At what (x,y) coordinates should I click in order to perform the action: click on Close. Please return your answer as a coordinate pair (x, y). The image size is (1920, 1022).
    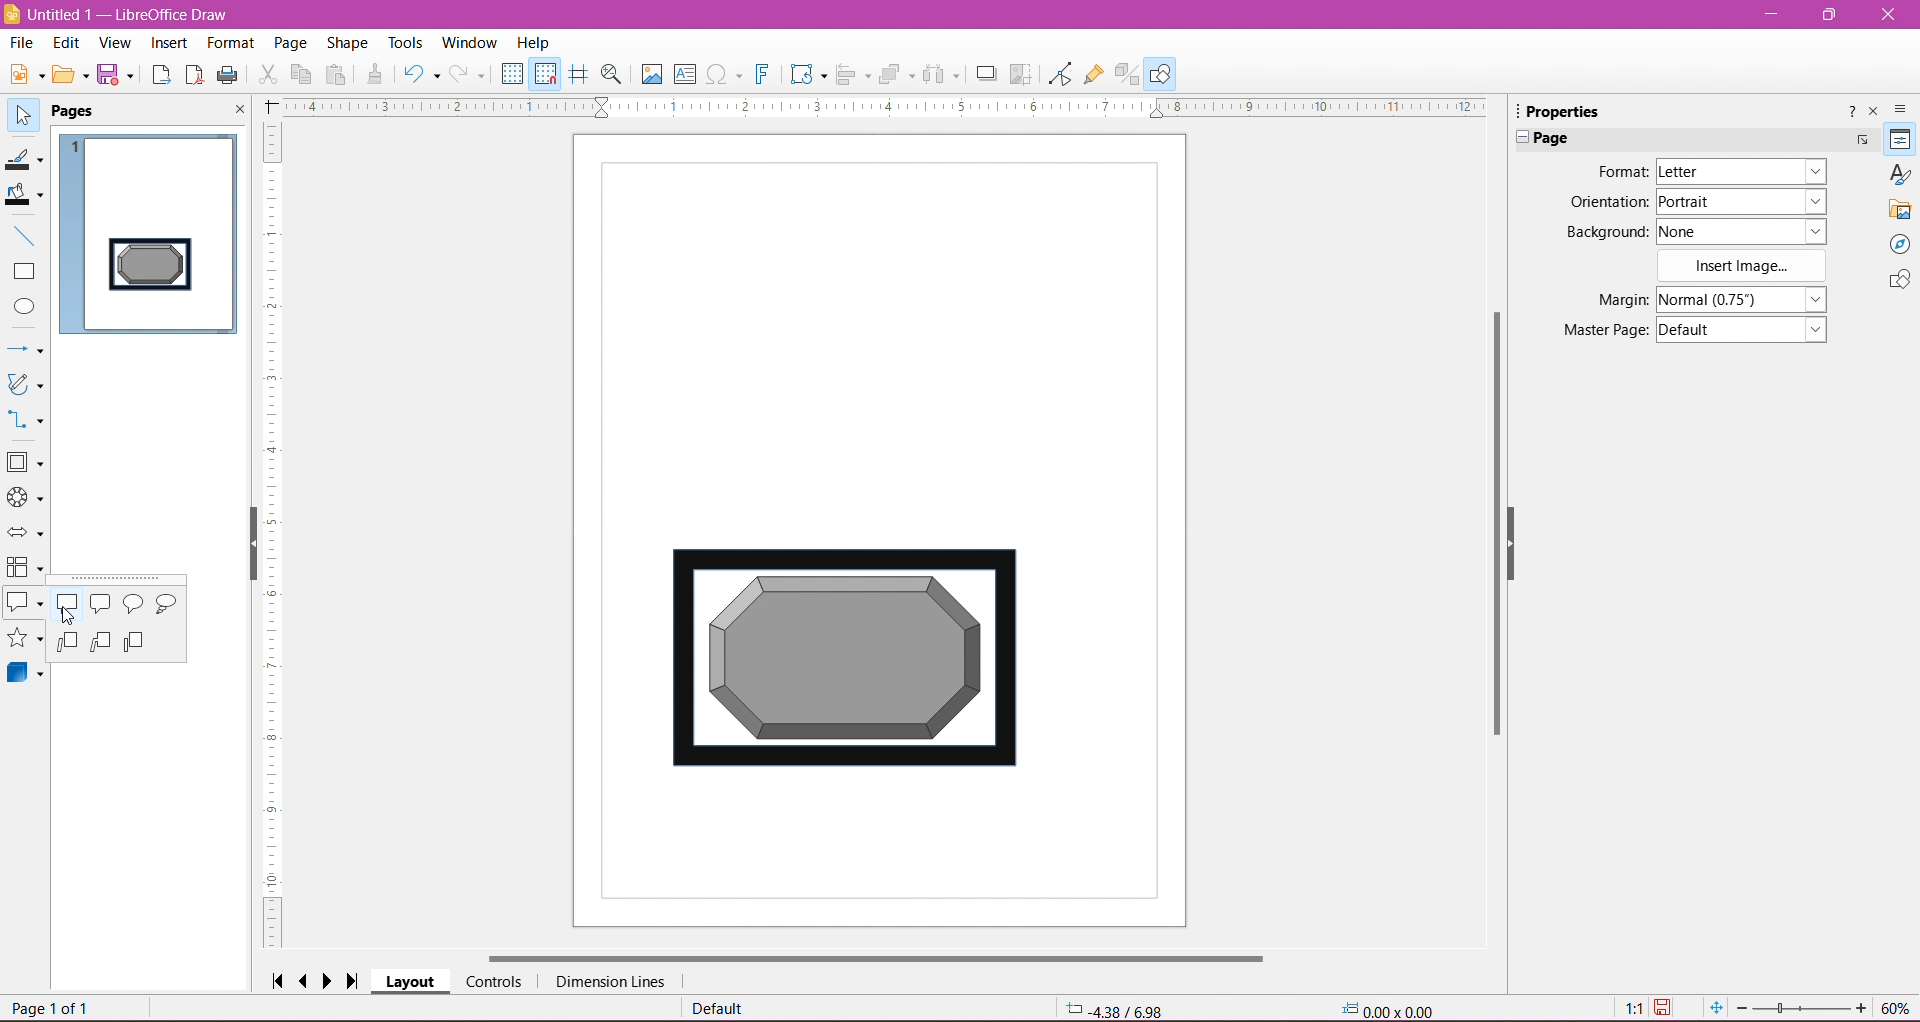
    Looking at the image, I should click on (237, 112).